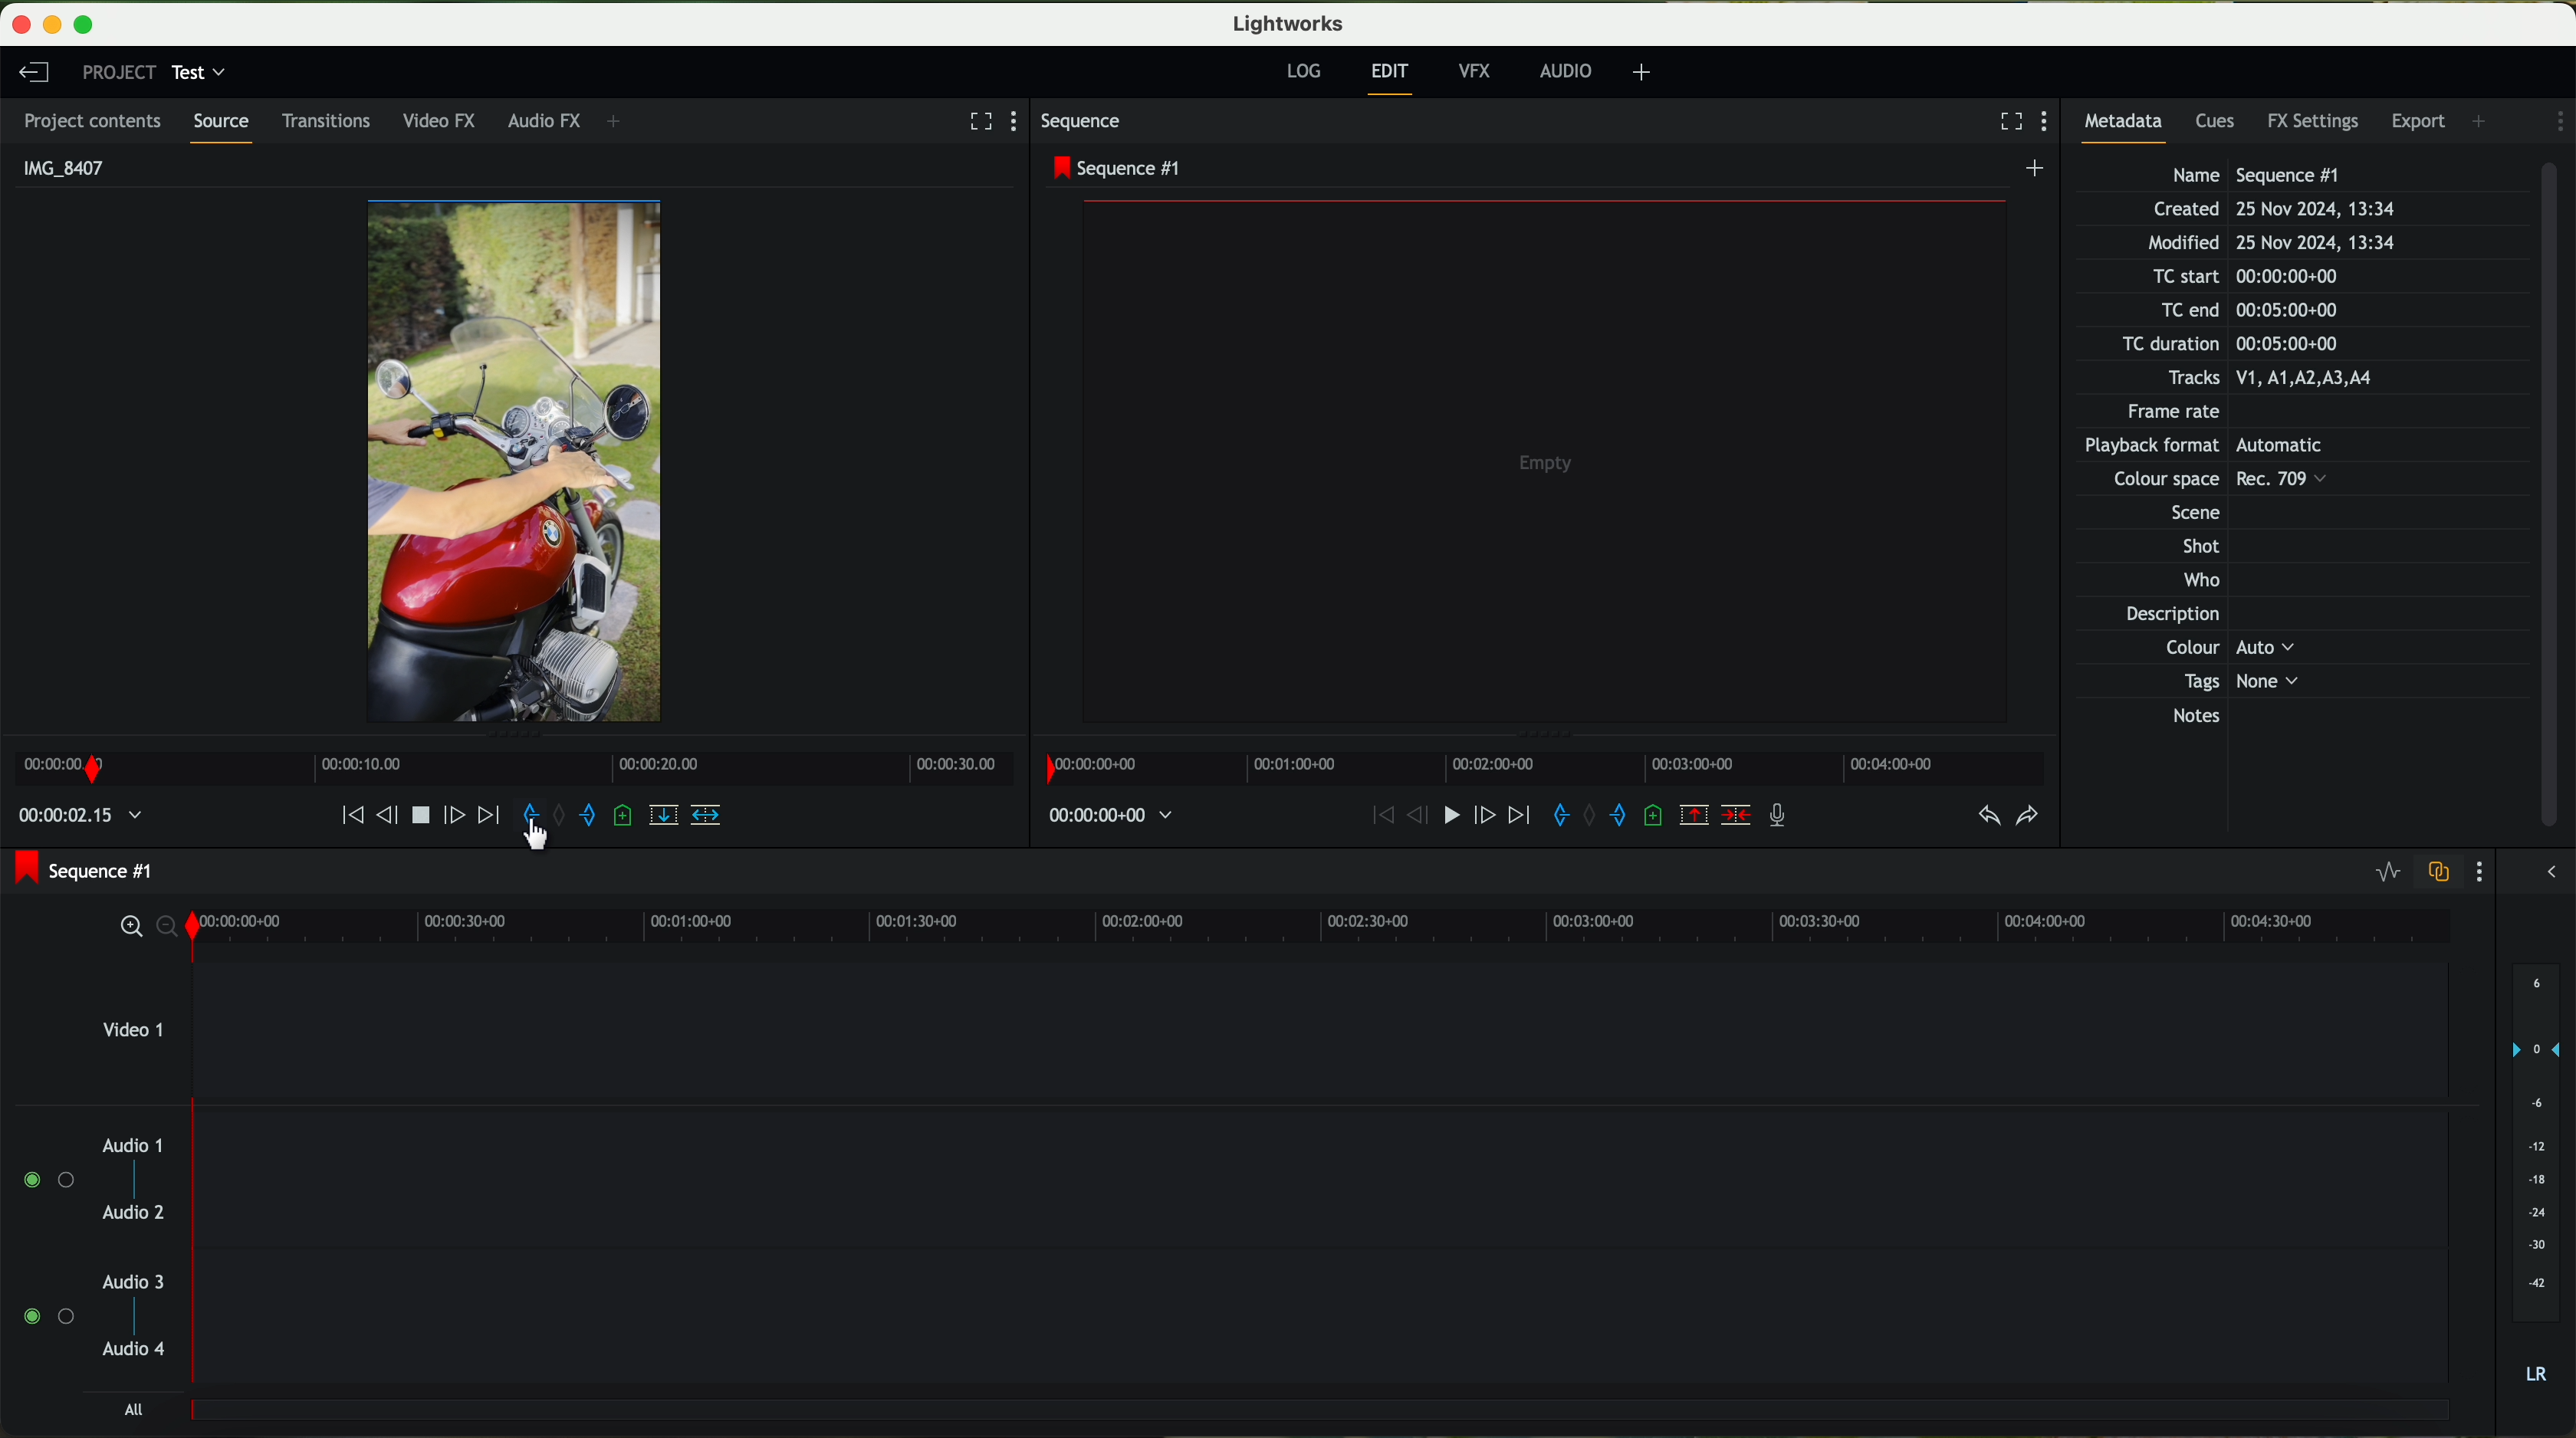  Describe the element at coordinates (341, 816) in the screenshot. I see `move backward` at that location.